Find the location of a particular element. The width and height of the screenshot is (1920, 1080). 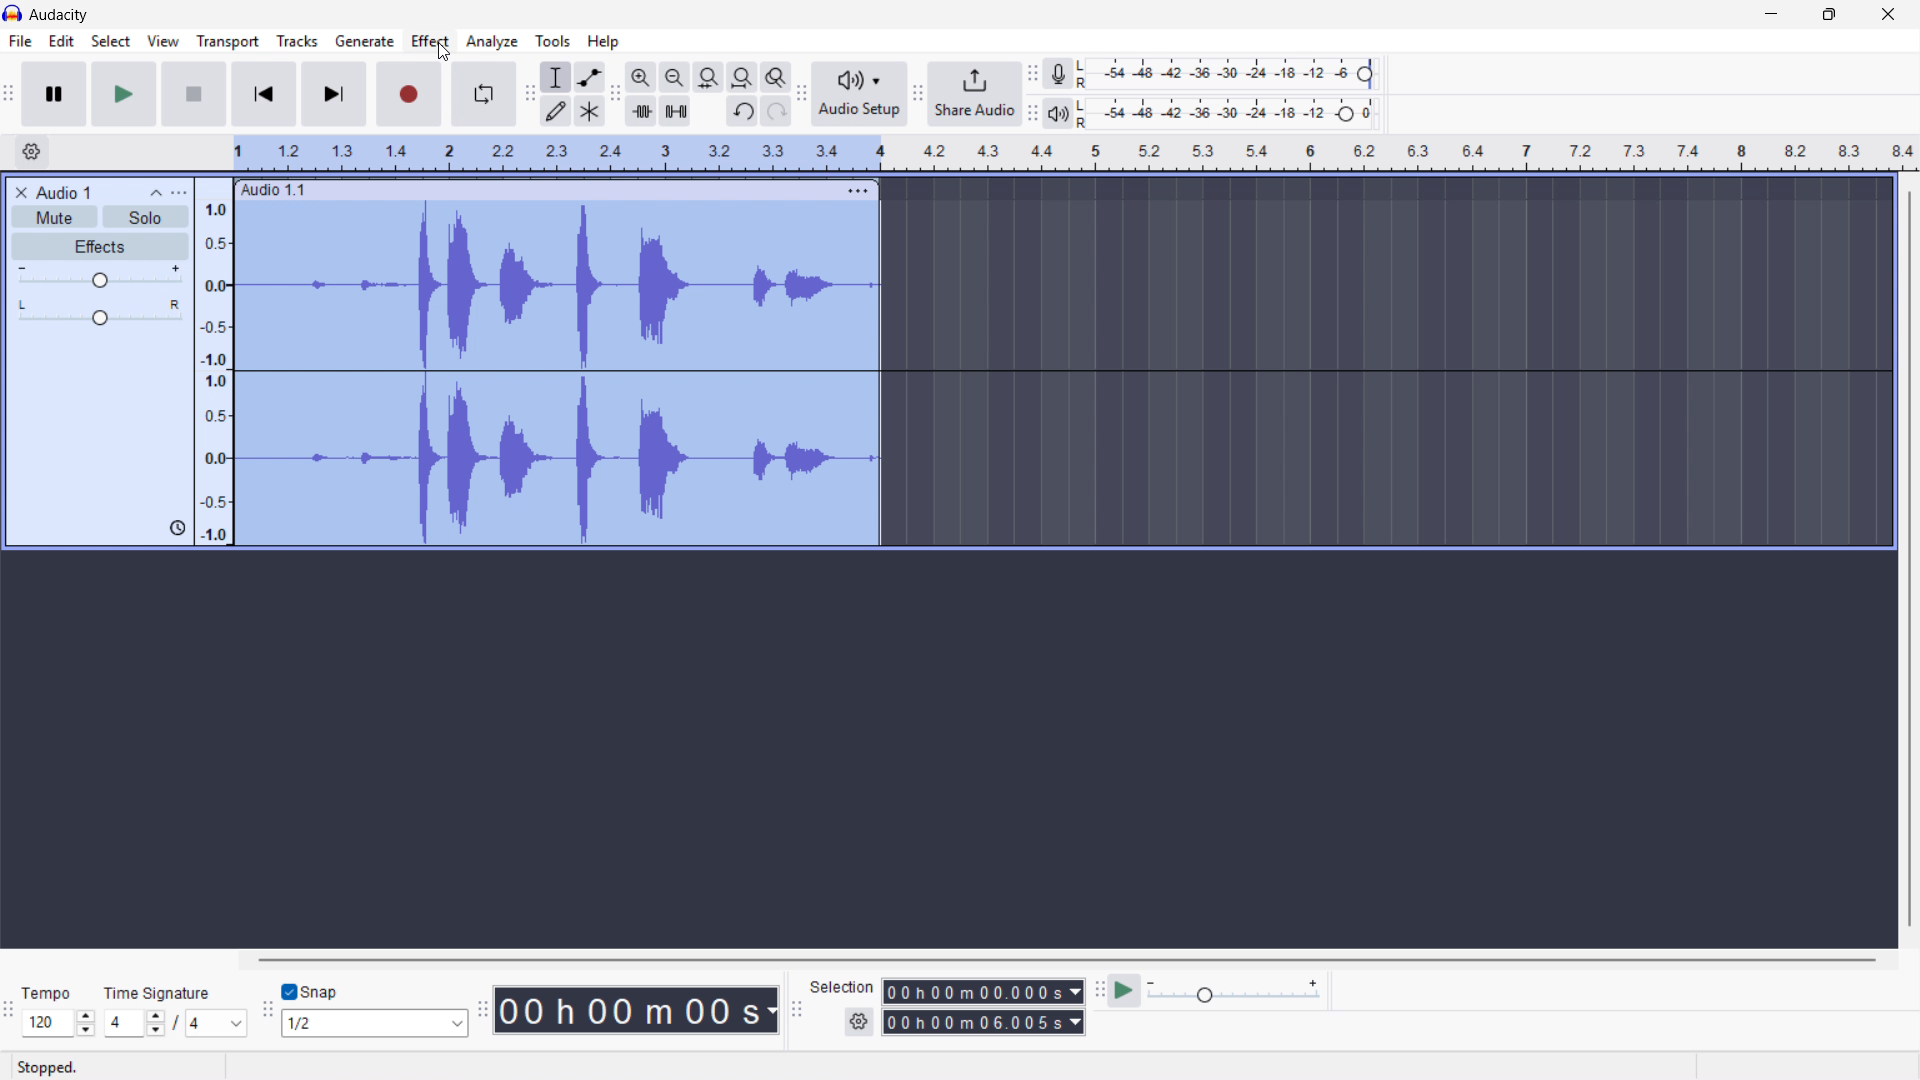

Snapping toolbar is located at coordinates (268, 1012).